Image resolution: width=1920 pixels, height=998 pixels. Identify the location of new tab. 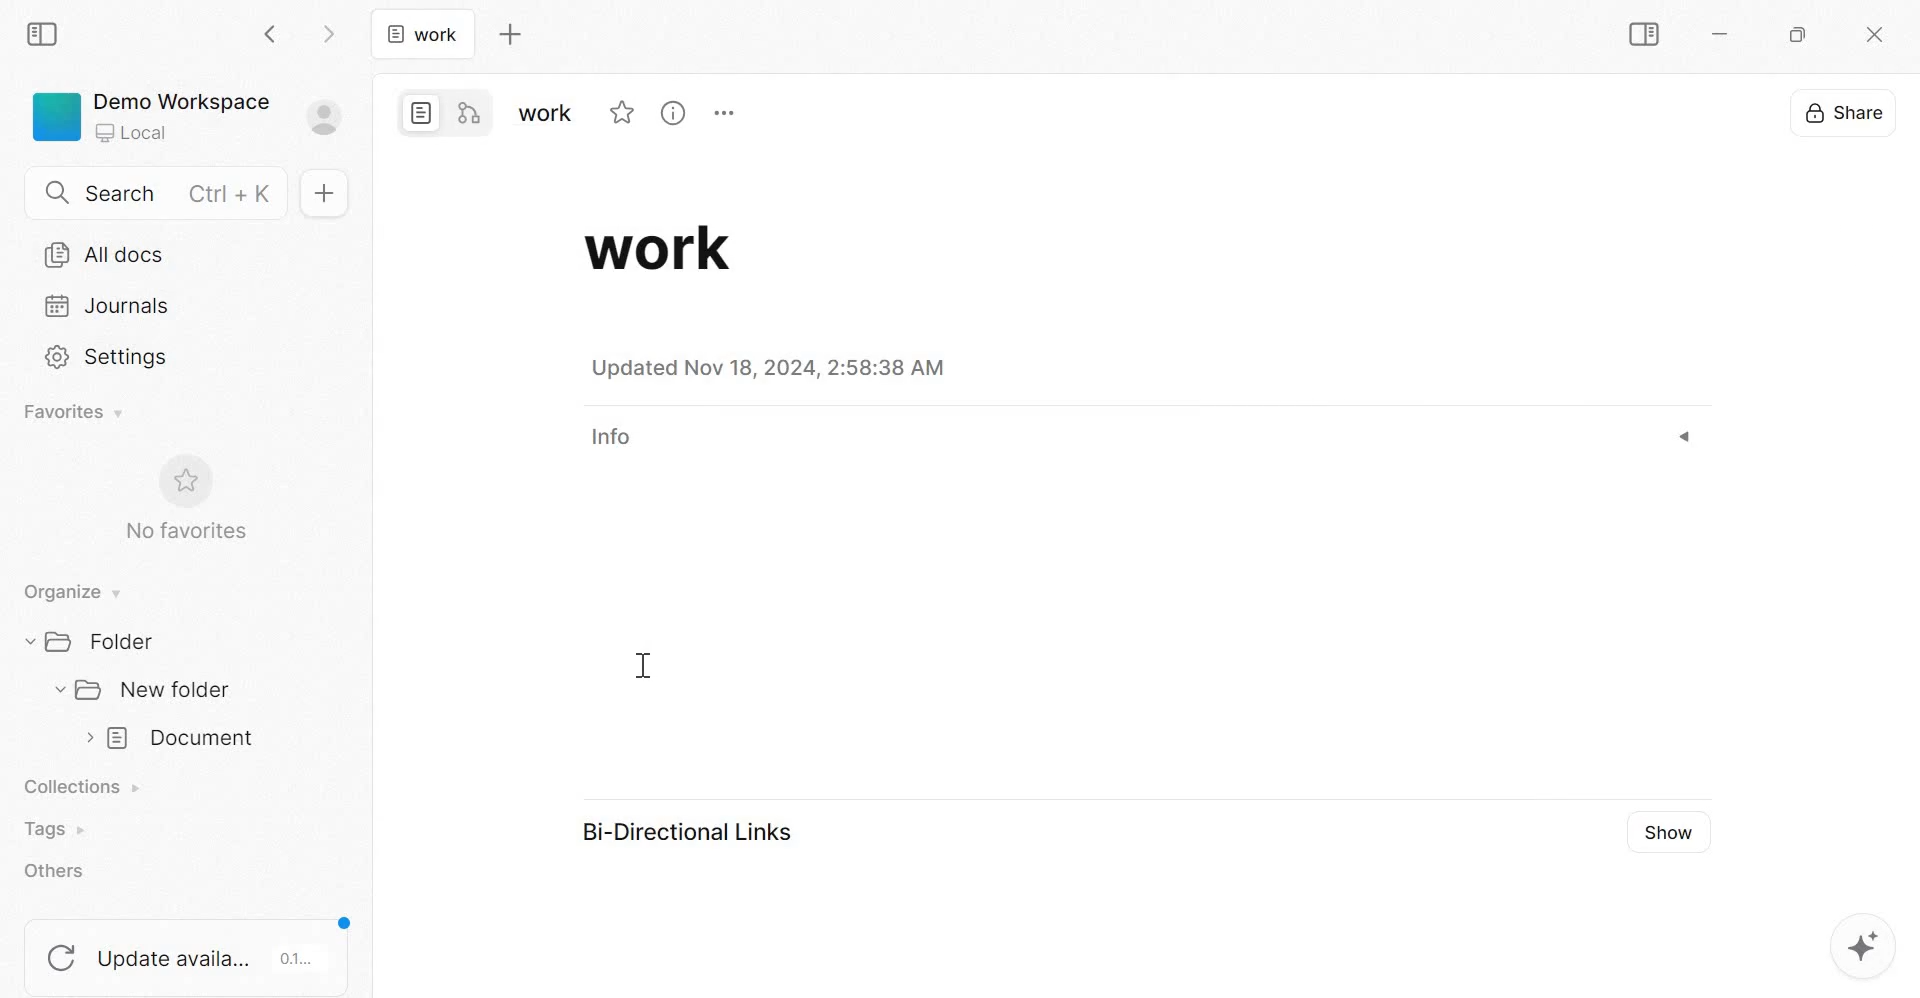
(509, 34).